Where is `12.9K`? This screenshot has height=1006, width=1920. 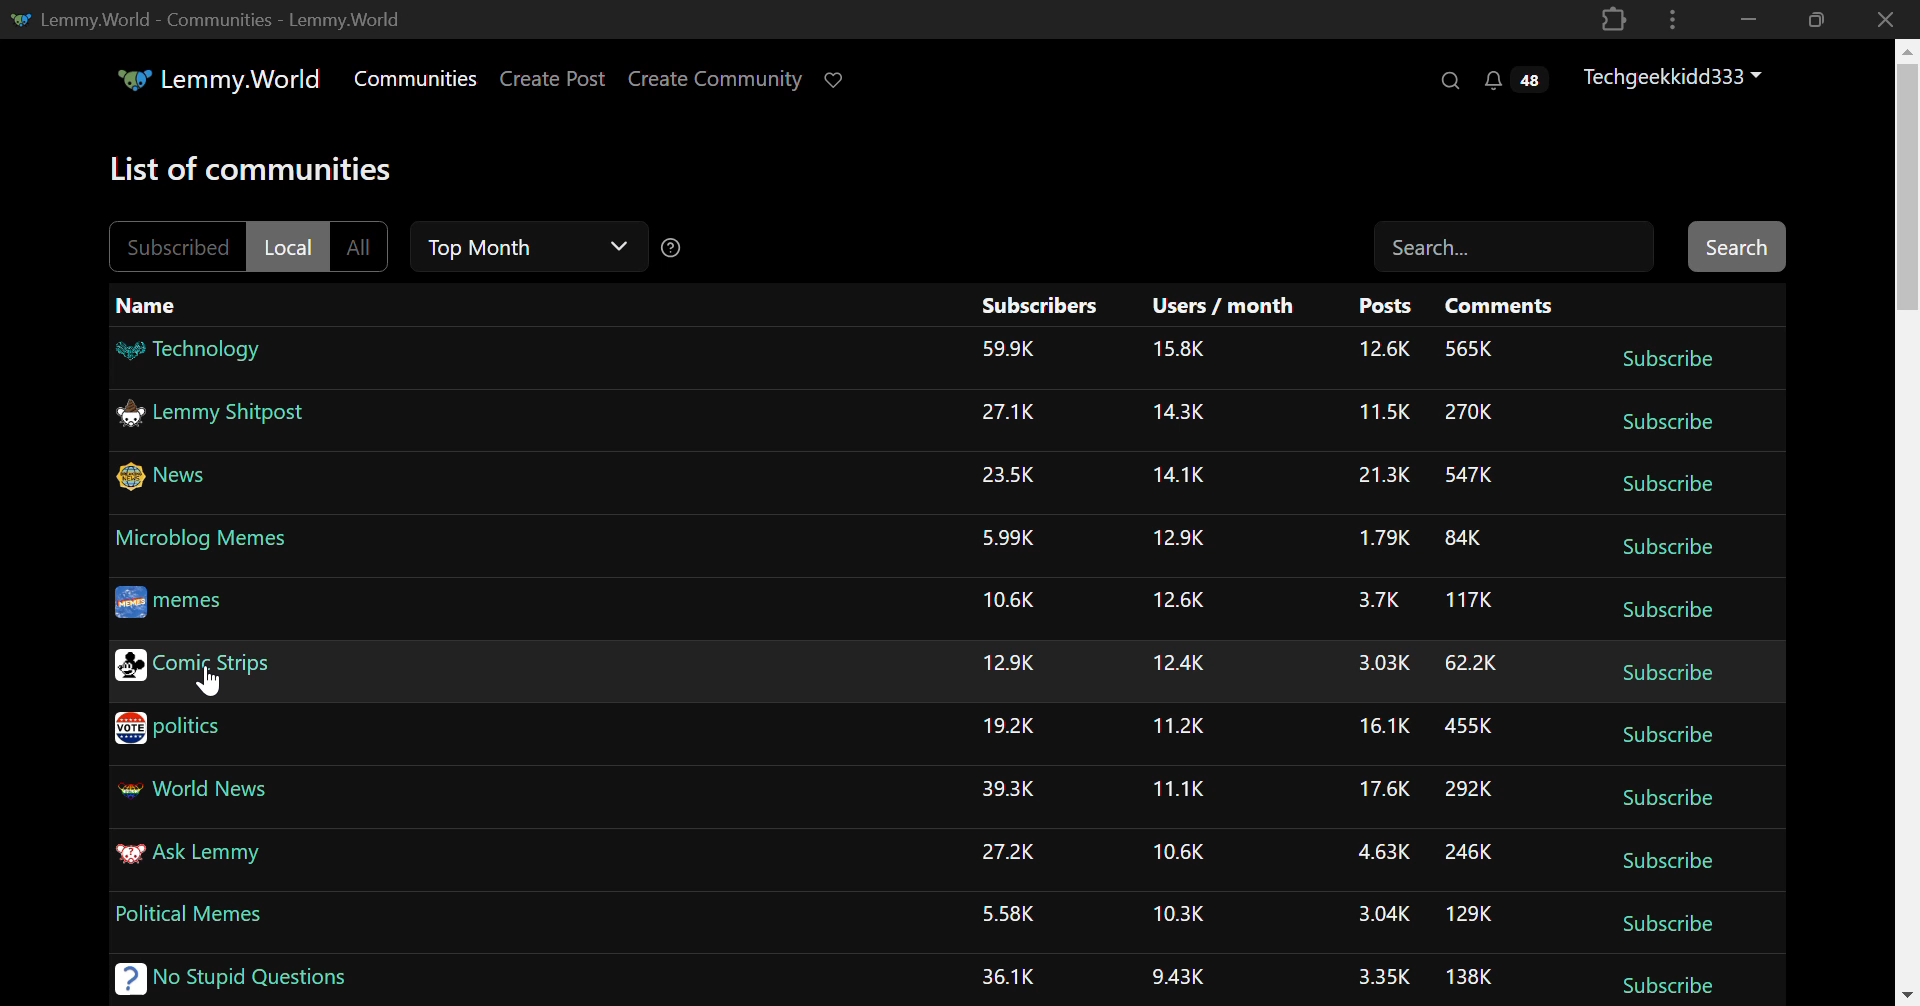
12.9K is located at coordinates (1177, 537).